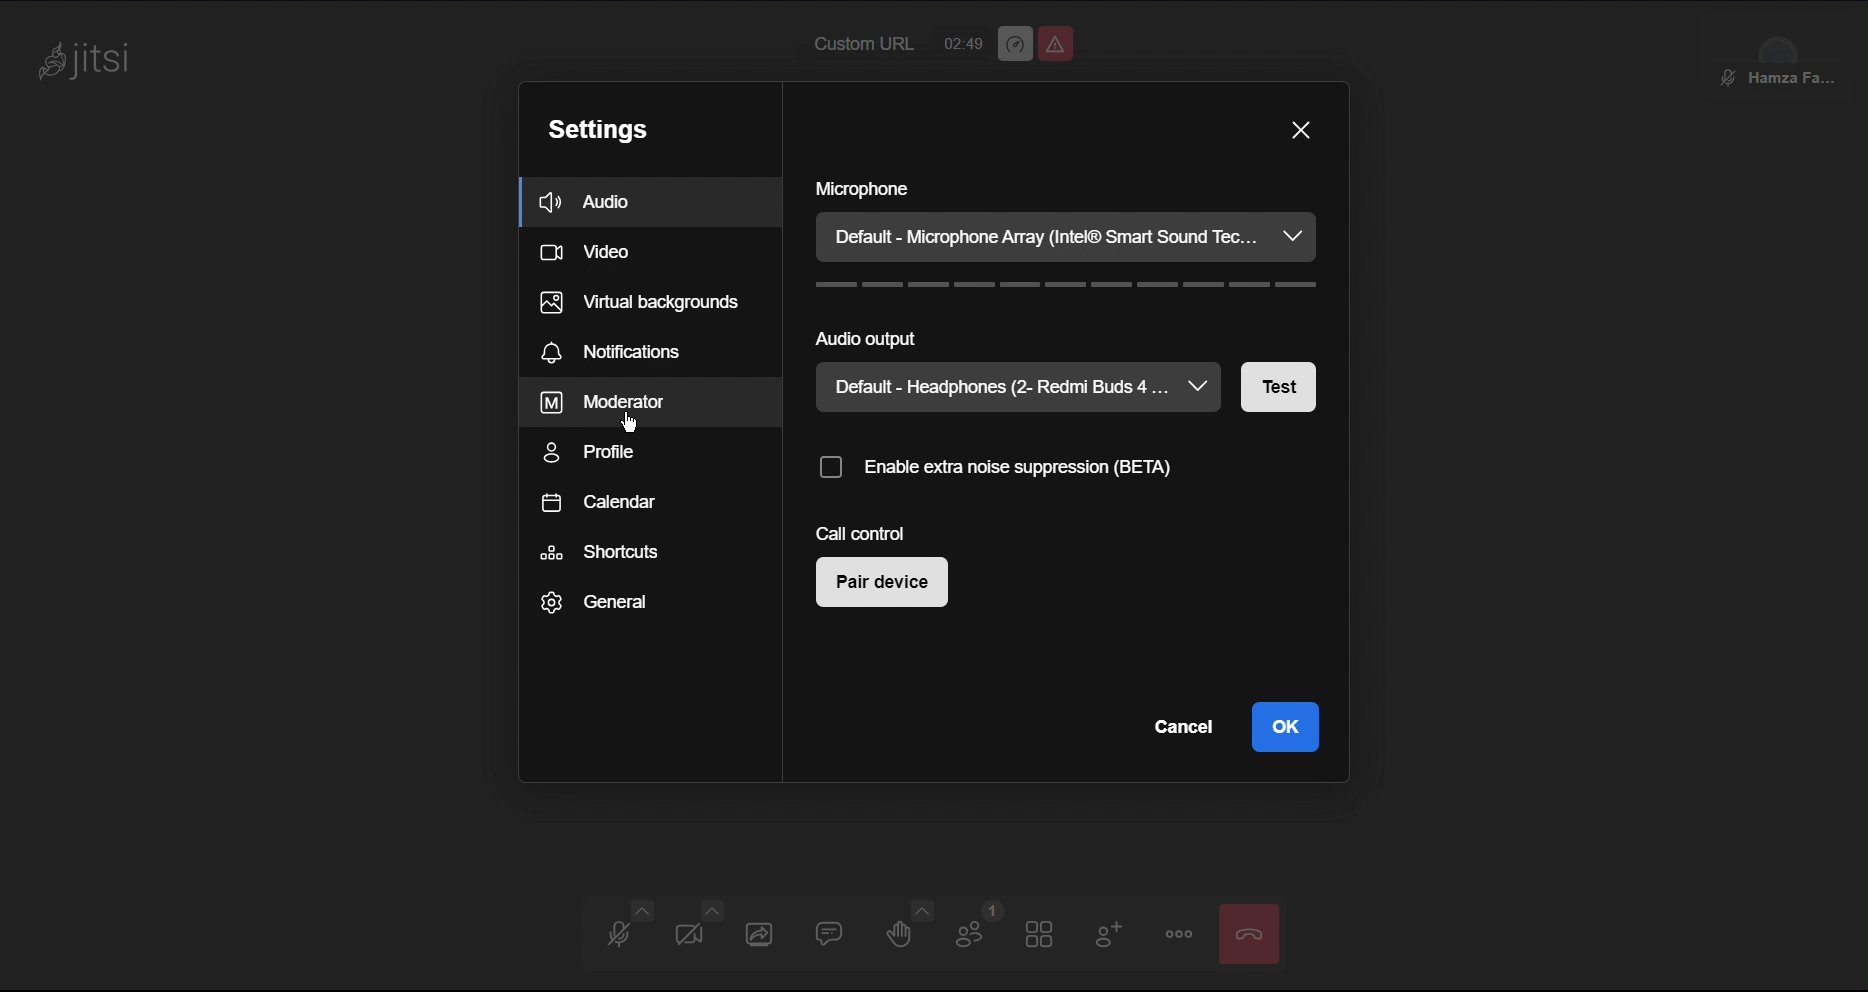 This screenshot has height=992, width=1868. I want to click on Add Participant, so click(1108, 937).